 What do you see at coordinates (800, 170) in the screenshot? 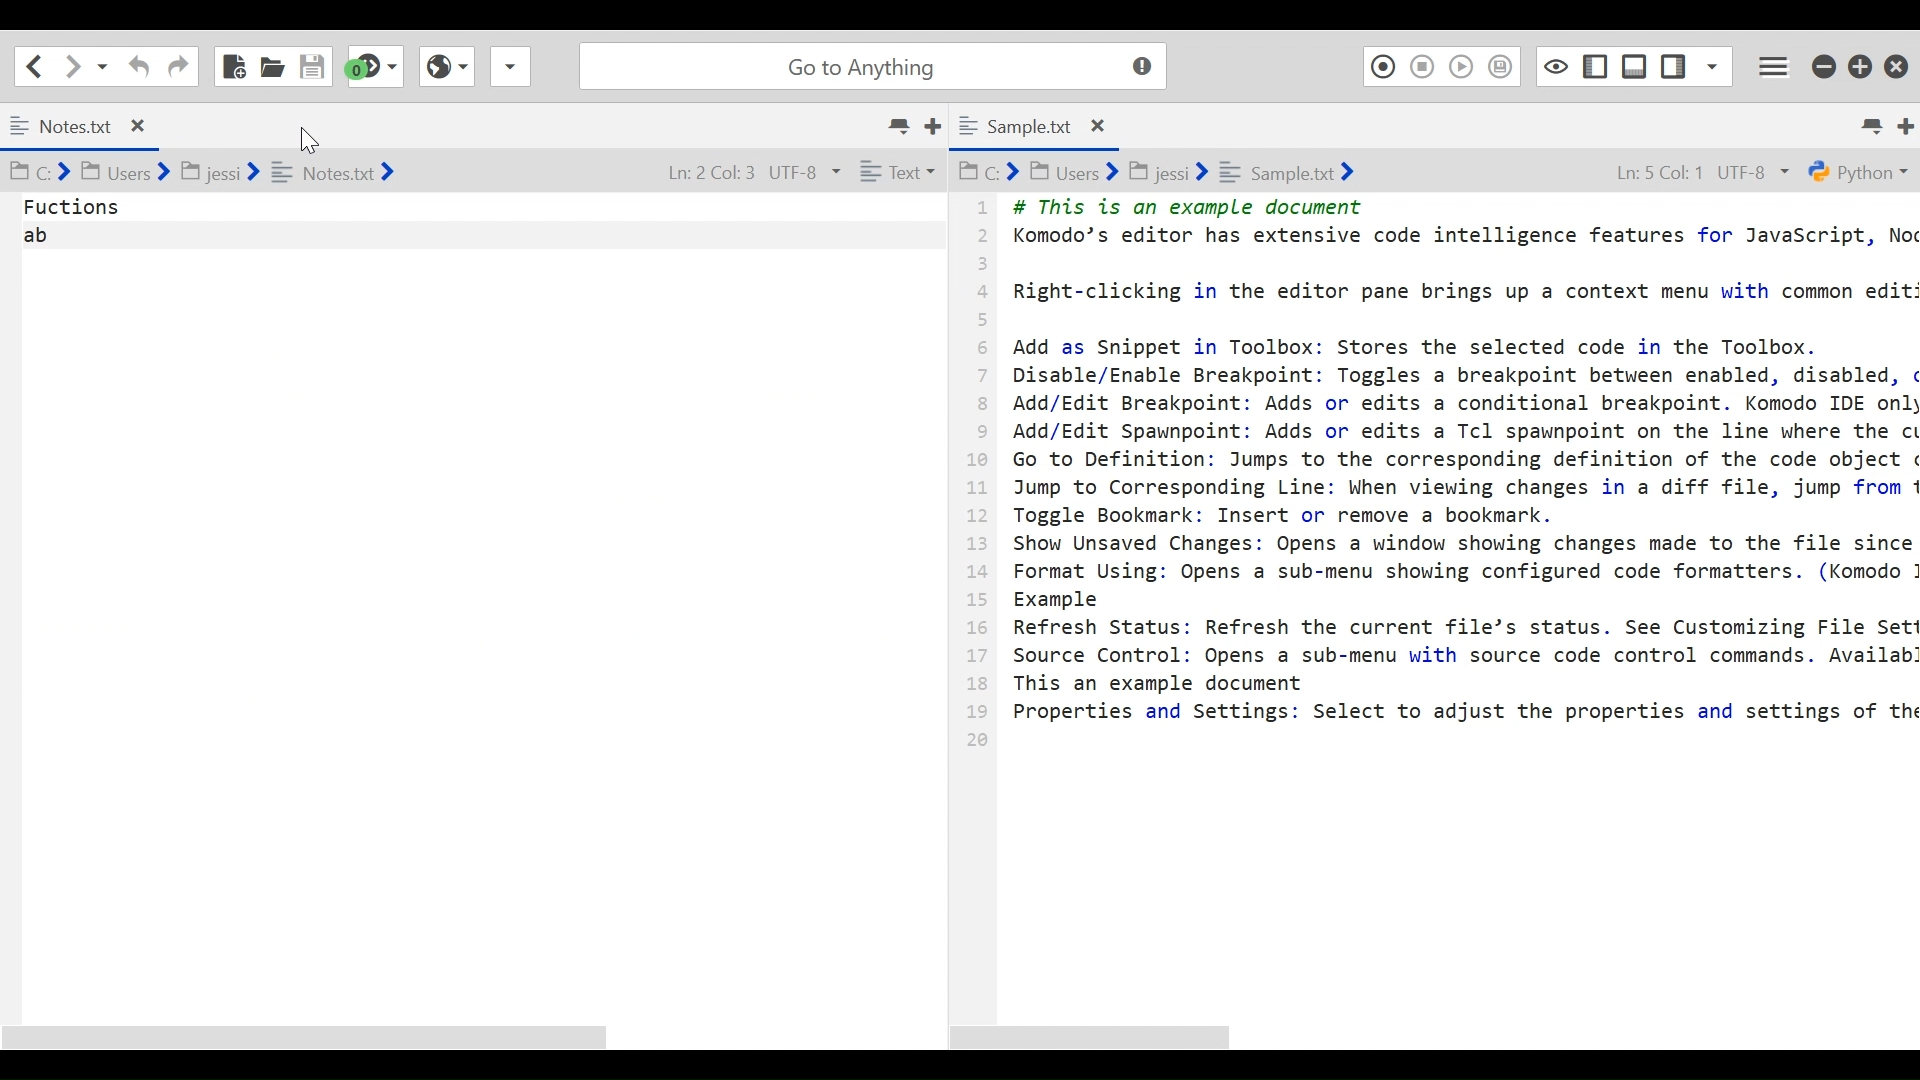
I see `UTF-8` at bounding box center [800, 170].